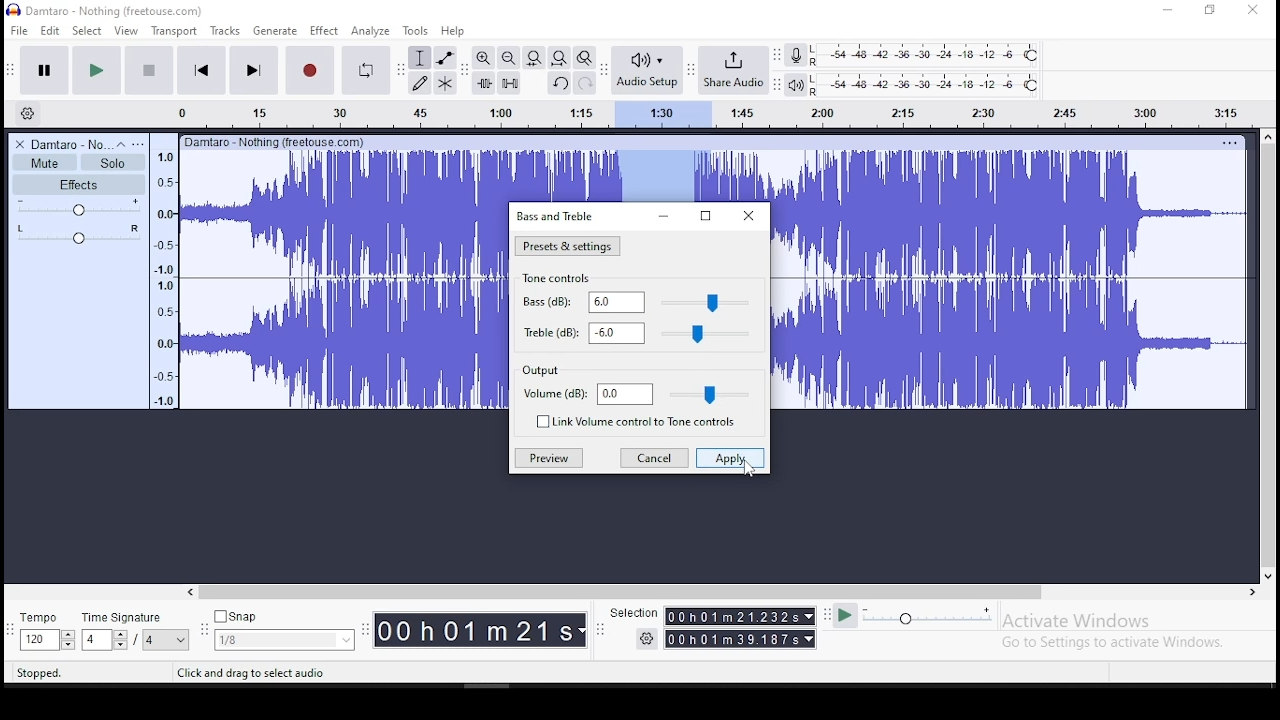 This screenshot has height=720, width=1280. Describe the element at coordinates (544, 301) in the screenshot. I see `bass(dB)` at that location.